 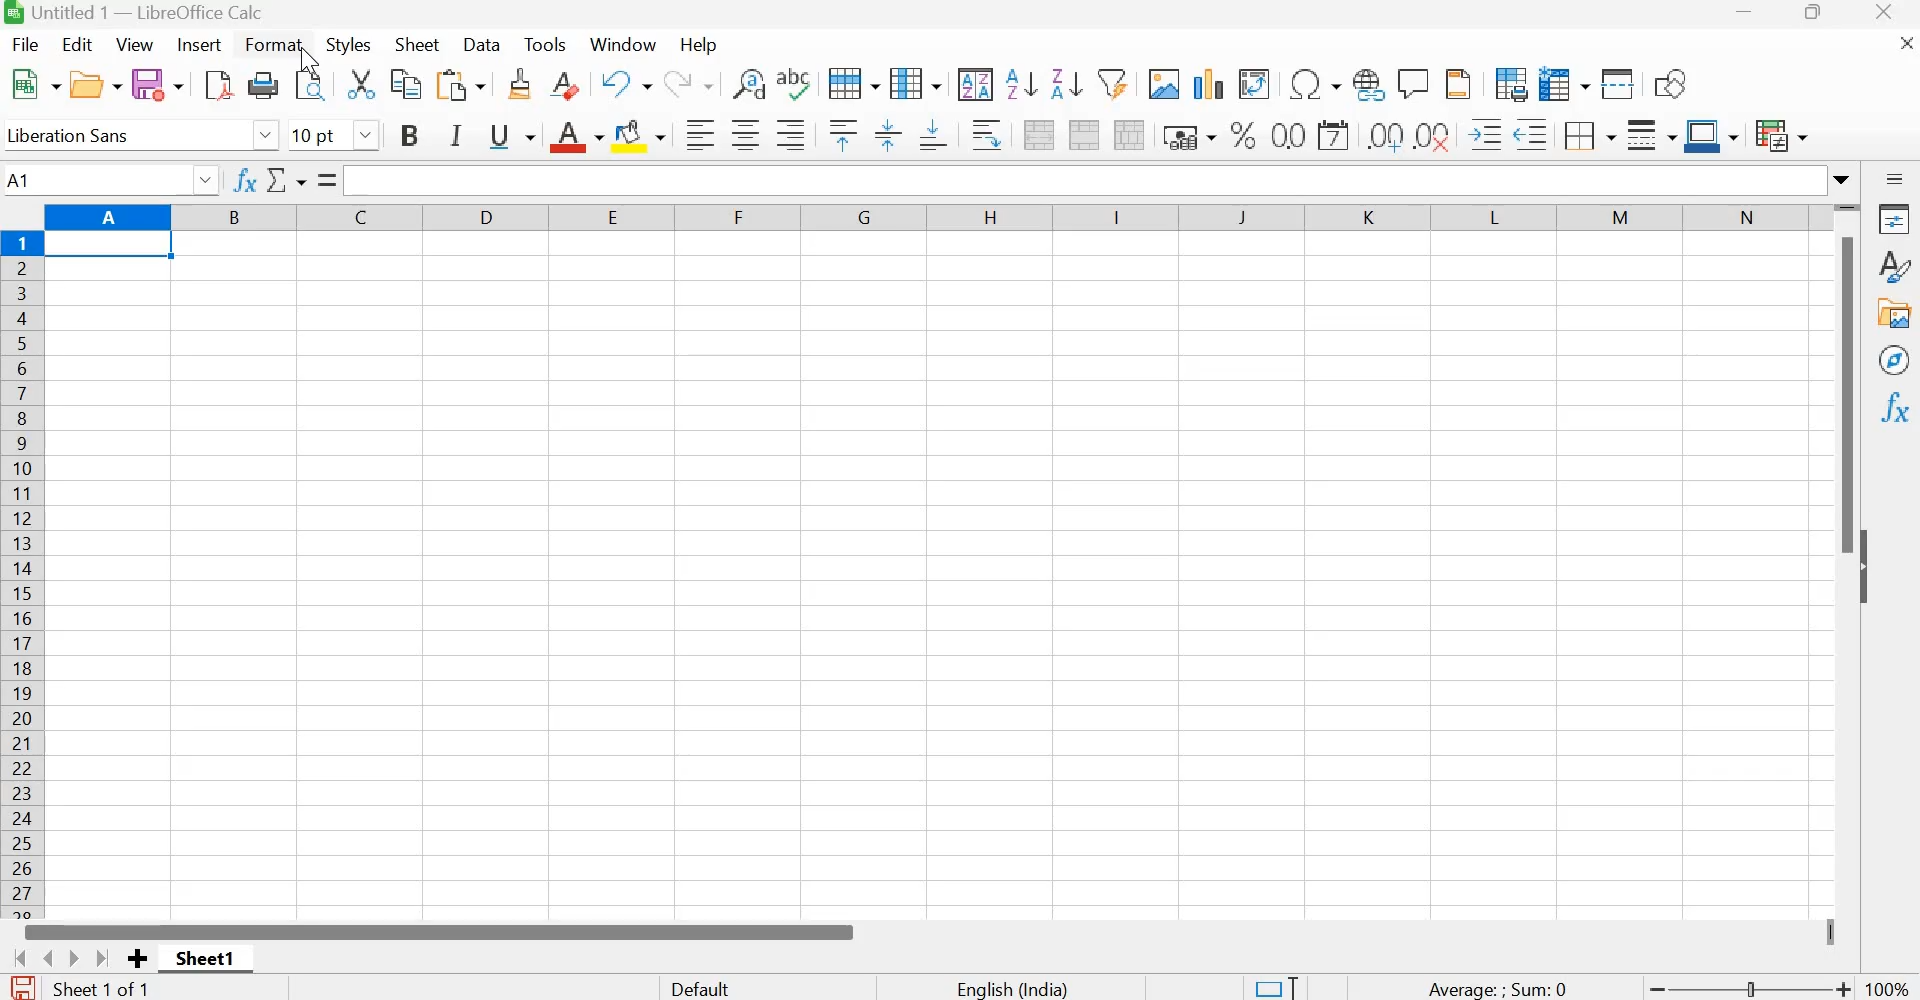 I want to click on bold, so click(x=411, y=134).